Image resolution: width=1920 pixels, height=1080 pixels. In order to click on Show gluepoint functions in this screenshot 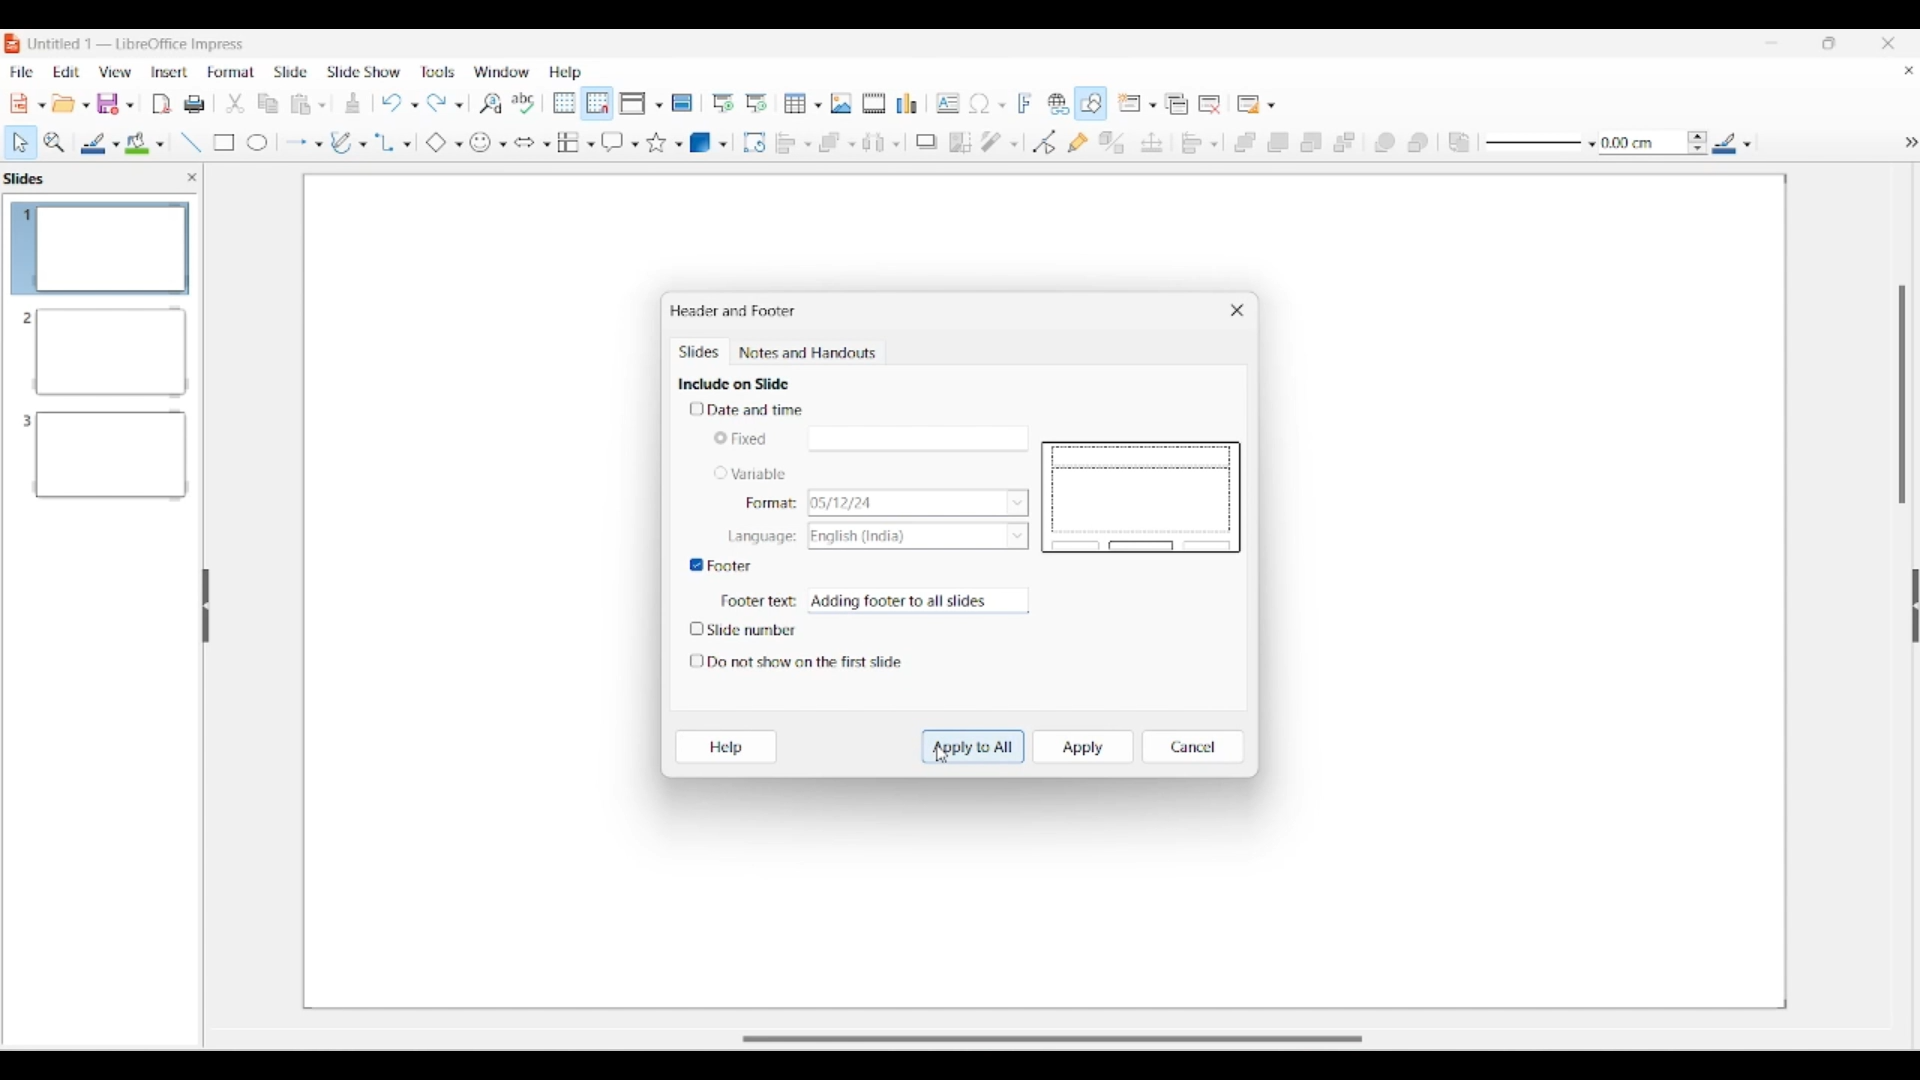, I will do `click(1078, 142)`.